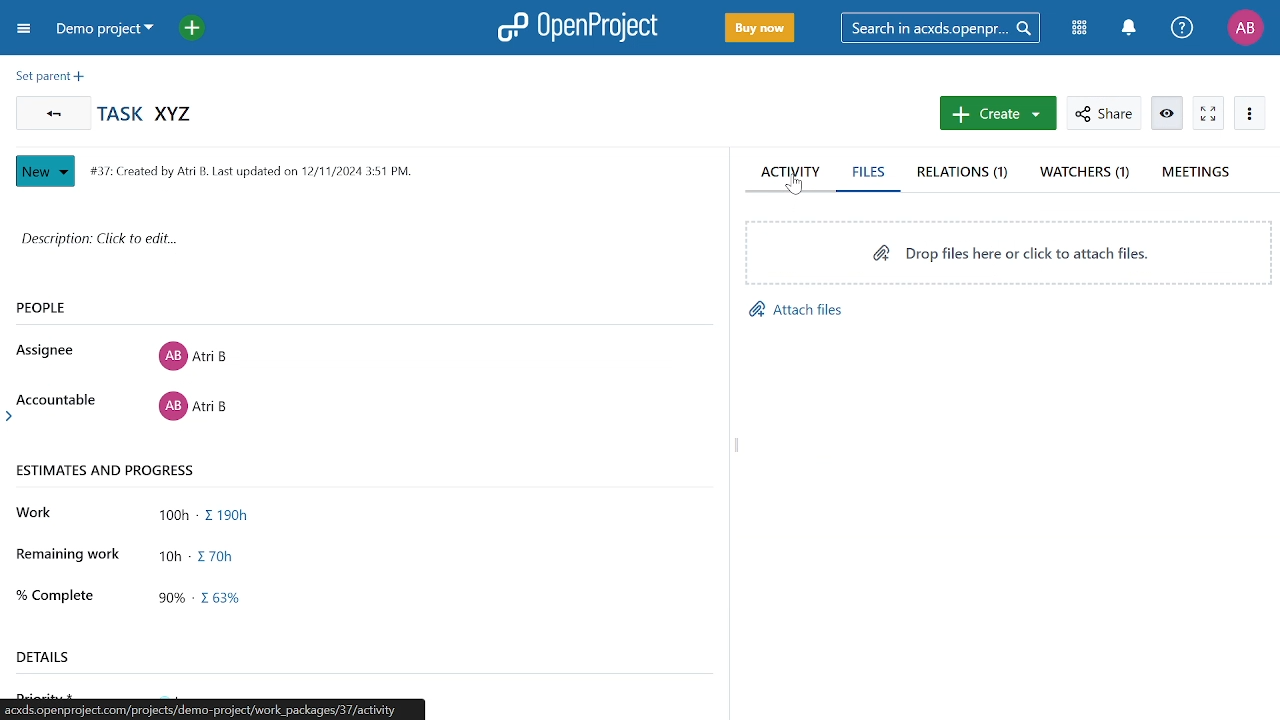 The image size is (1280, 720). What do you see at coordinates (1184, 28) in the screenshot?
I see `Help` at bounding box center [1184, 28].